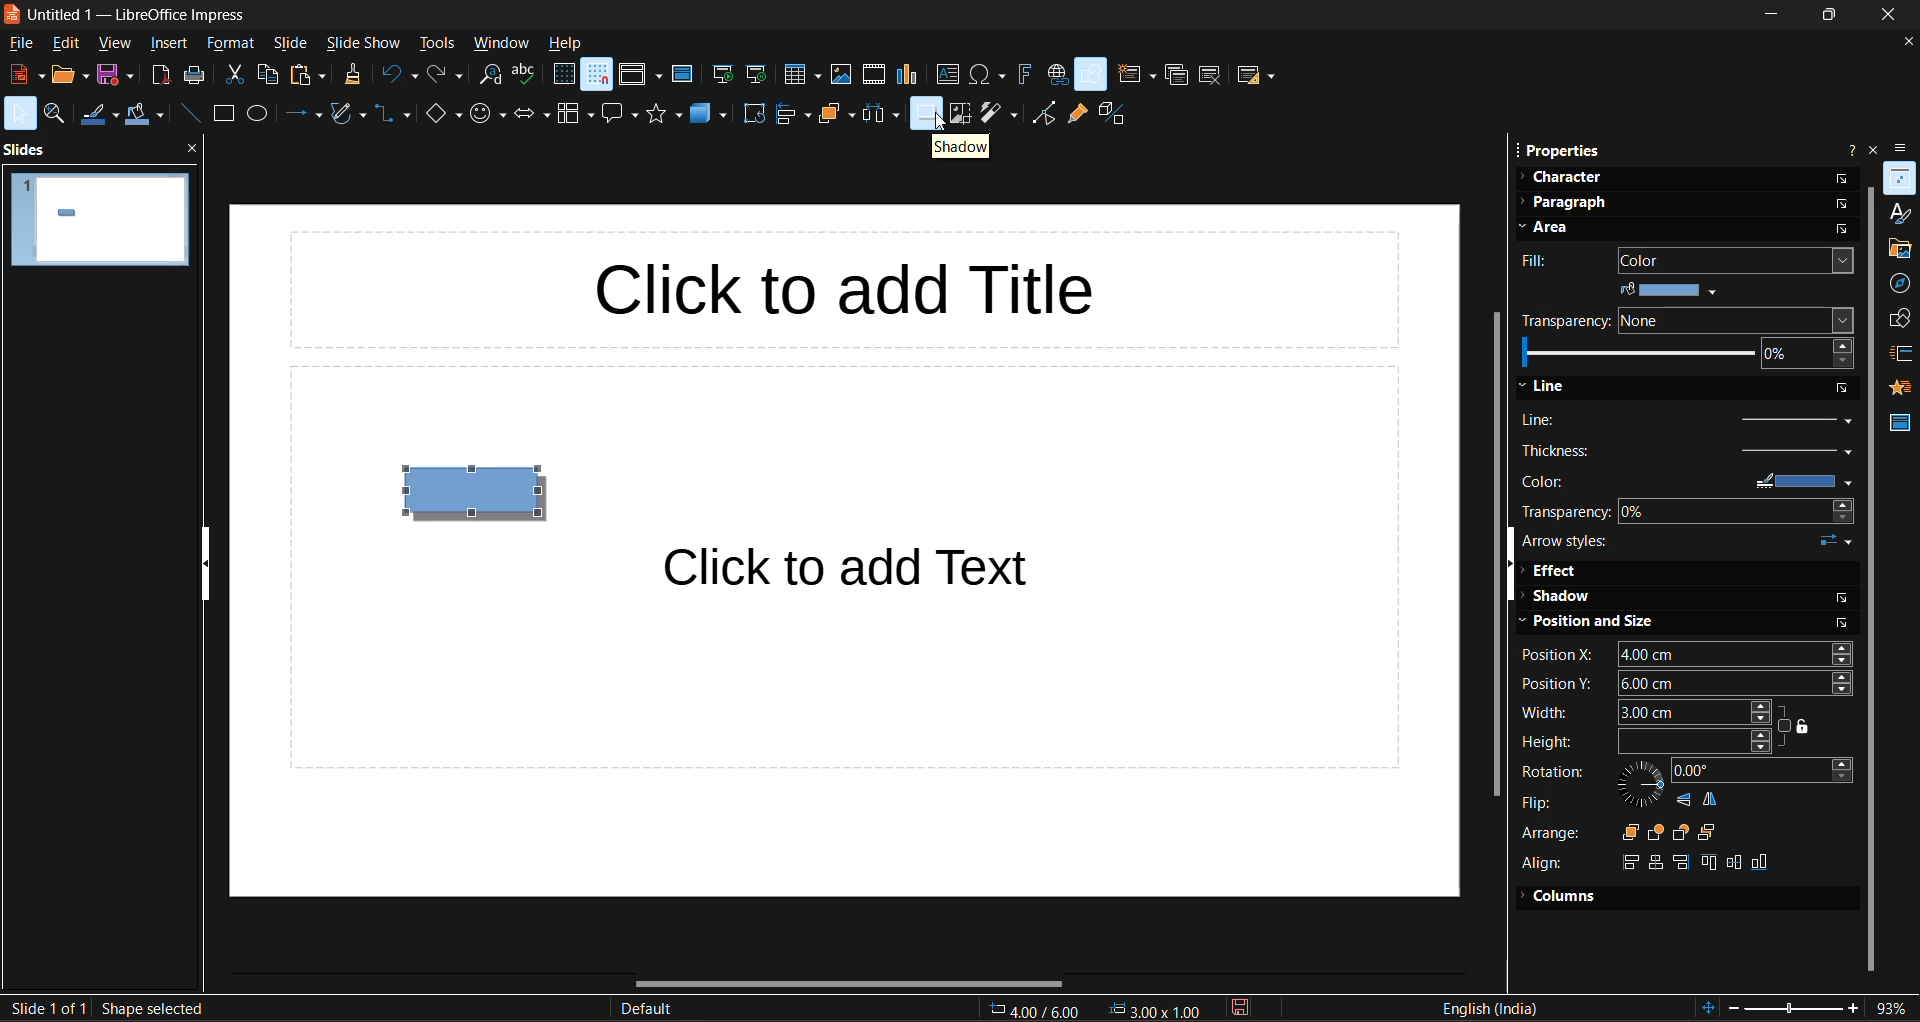  What do you see at coordinates (1735, 863) in the screenshot?
I see `center` at bounding box center [1735, 863].